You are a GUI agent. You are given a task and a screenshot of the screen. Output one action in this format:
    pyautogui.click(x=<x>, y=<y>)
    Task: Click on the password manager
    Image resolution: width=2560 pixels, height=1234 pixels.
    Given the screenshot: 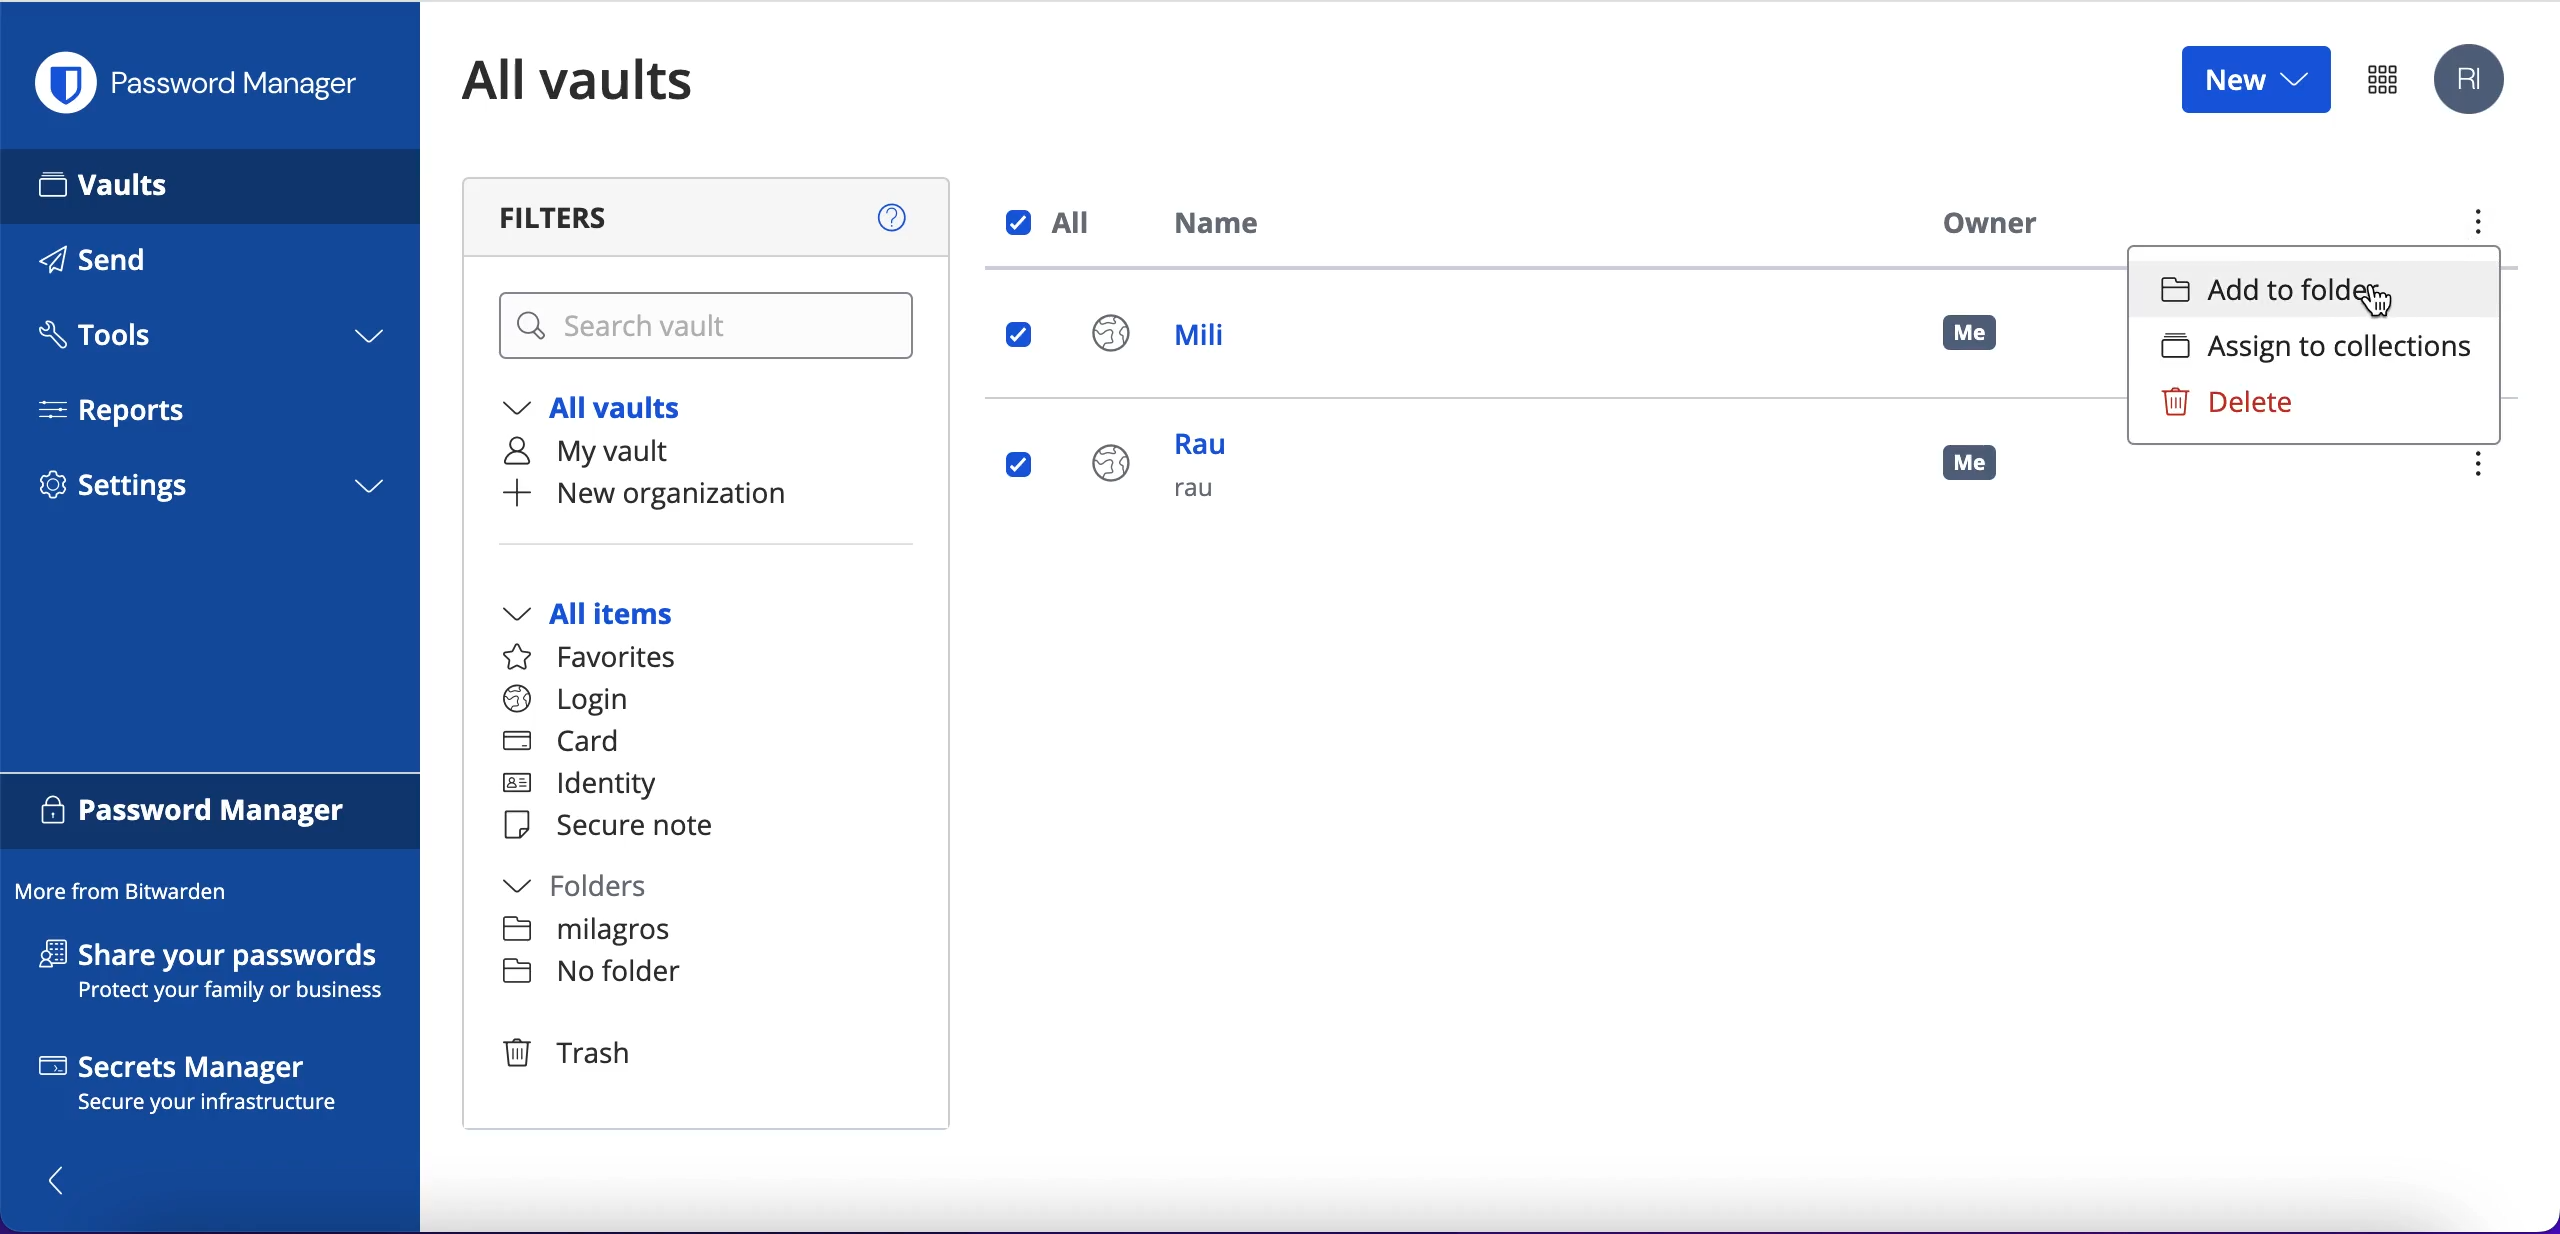 What is the action you would take?
    pyautogui.click(x=2382, y=78)
    